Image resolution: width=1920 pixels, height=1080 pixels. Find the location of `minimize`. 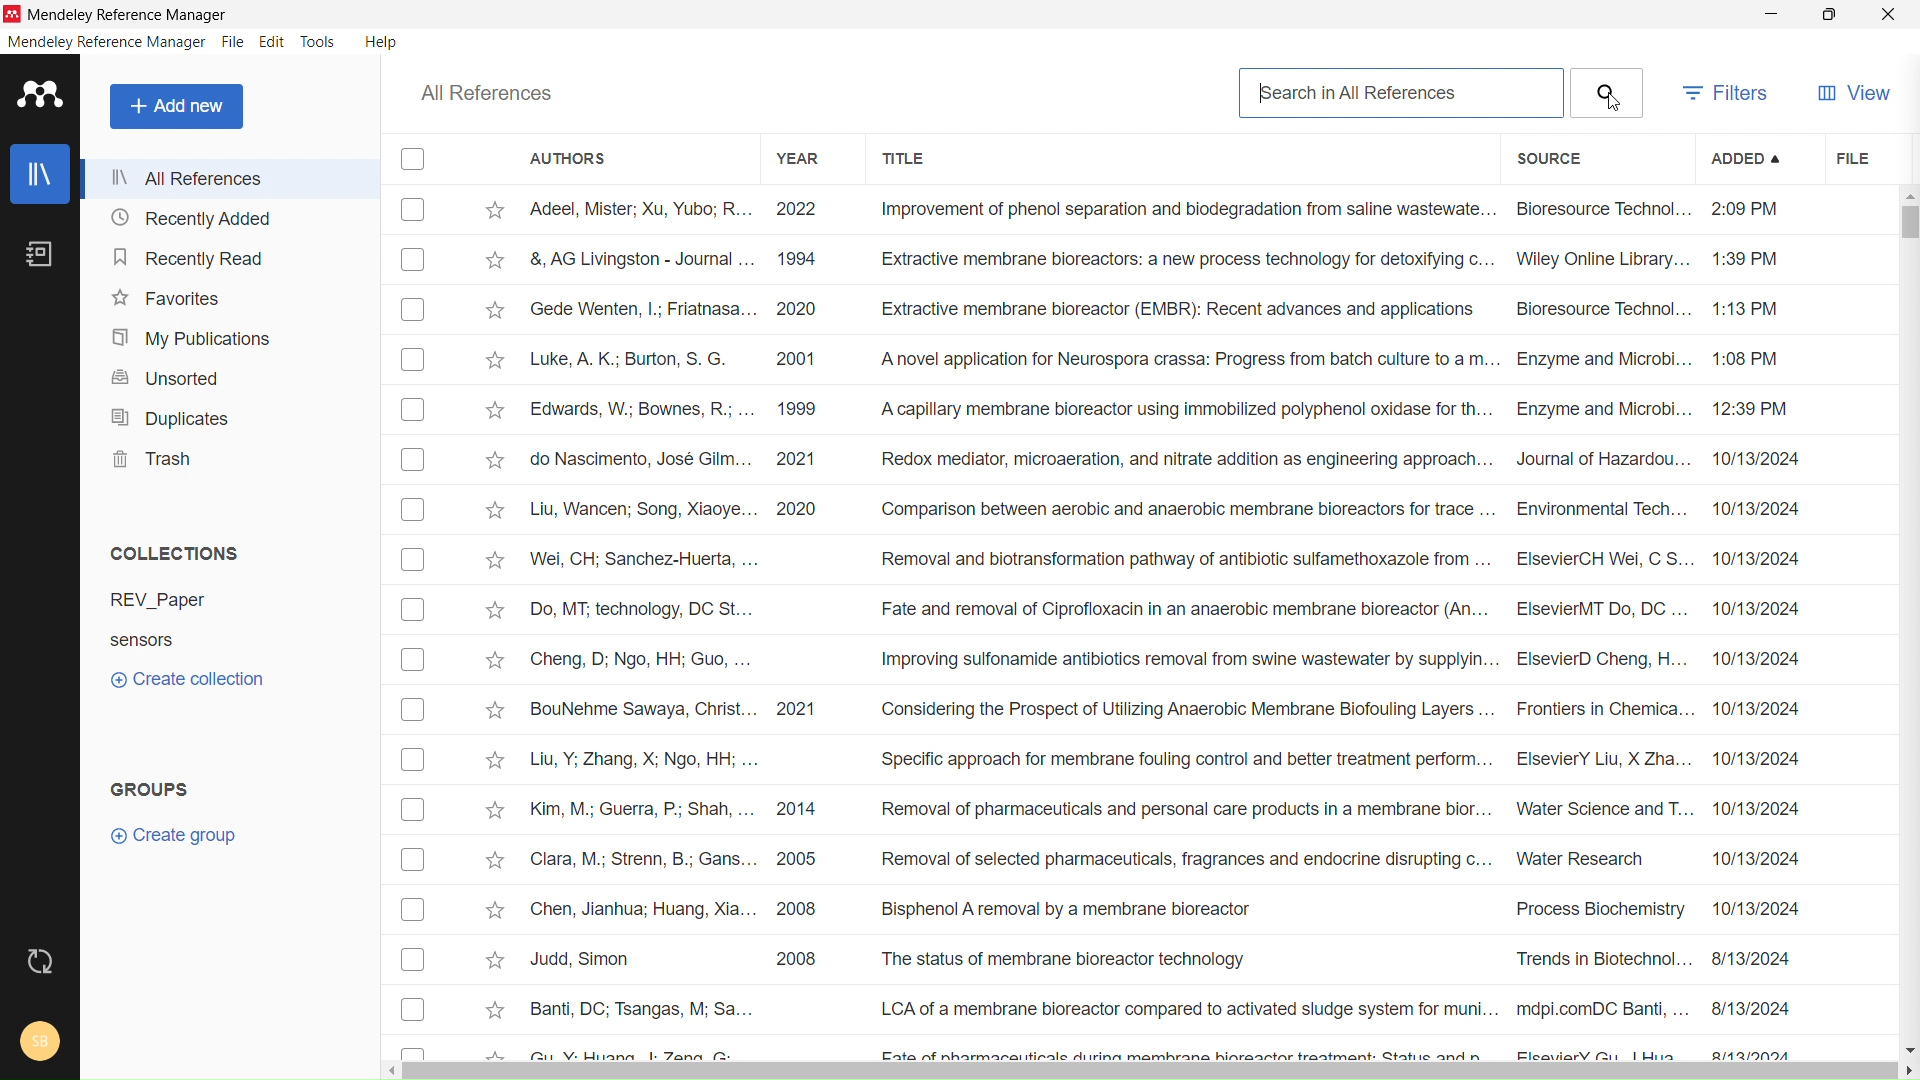

minimize is located at coordinates (1770, 13).